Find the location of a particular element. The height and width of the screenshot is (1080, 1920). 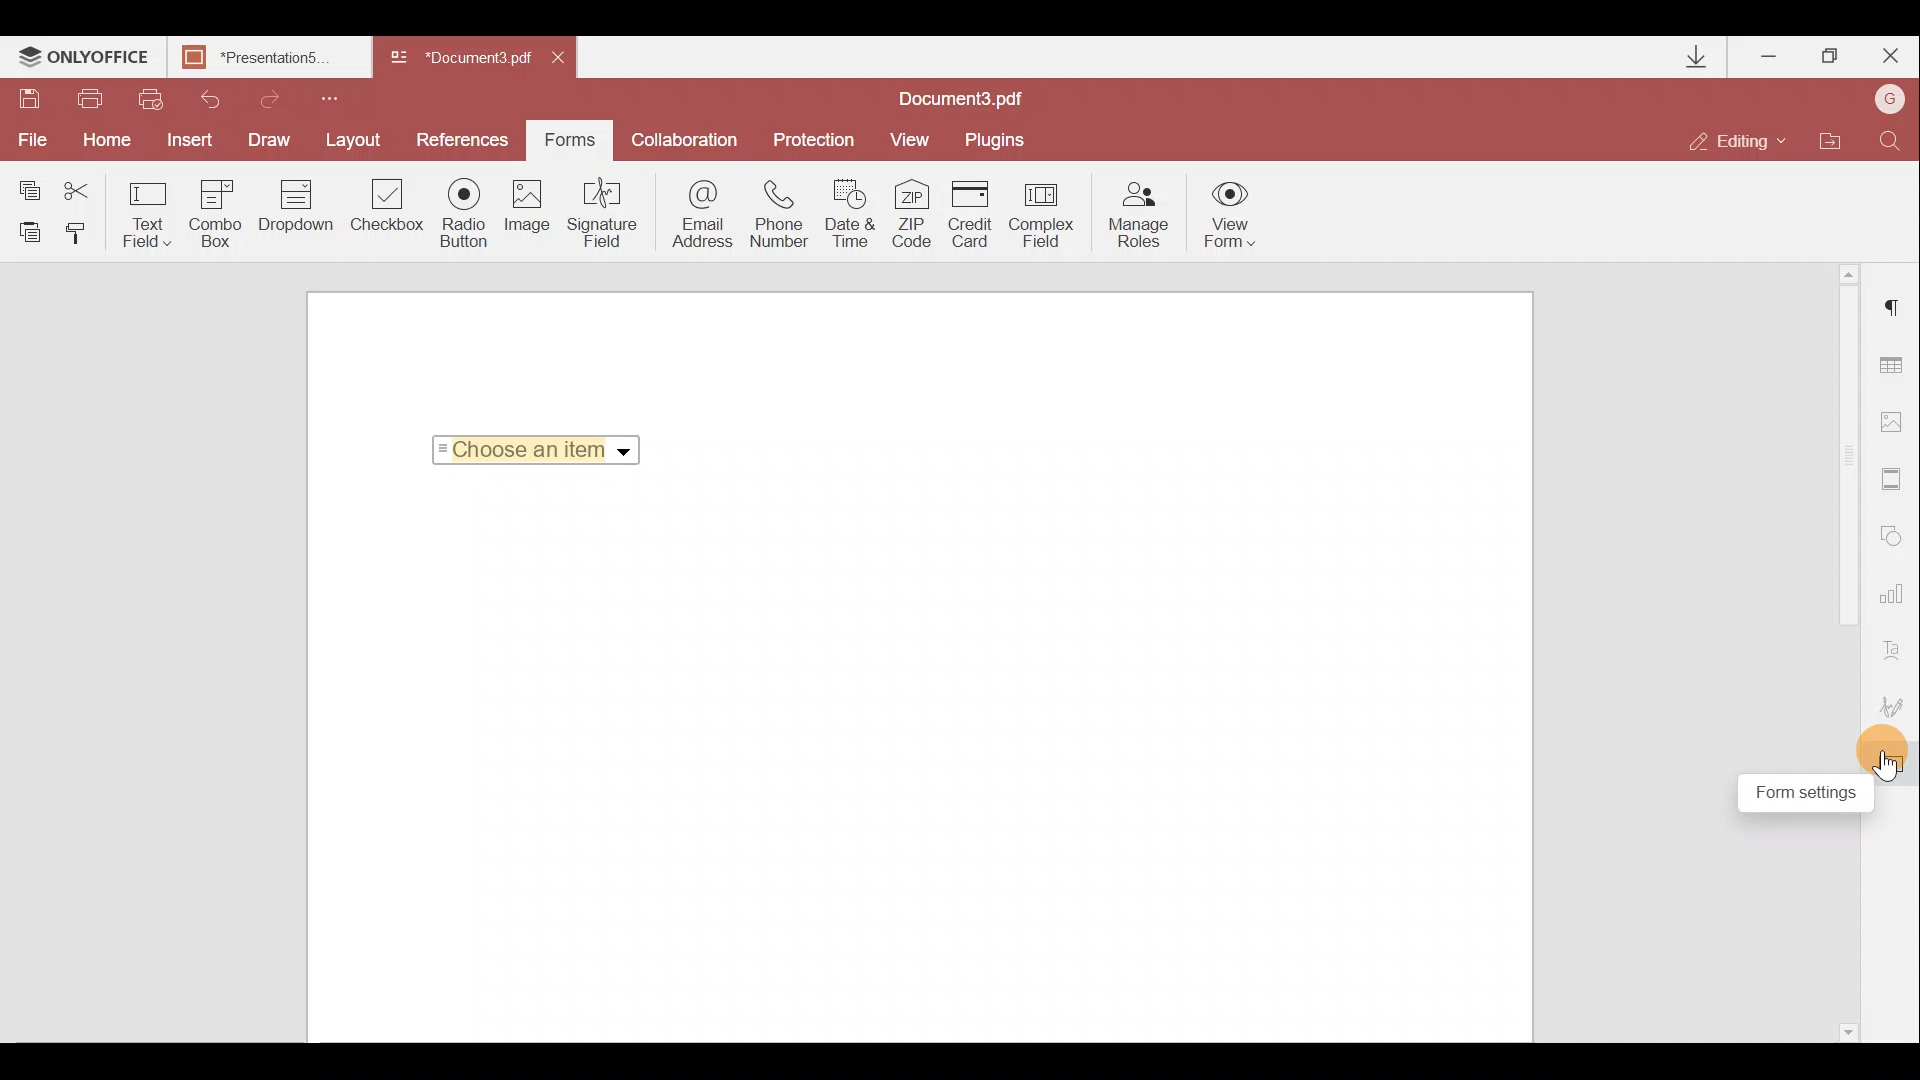

Table settings is located at coordinates (1894, 365).